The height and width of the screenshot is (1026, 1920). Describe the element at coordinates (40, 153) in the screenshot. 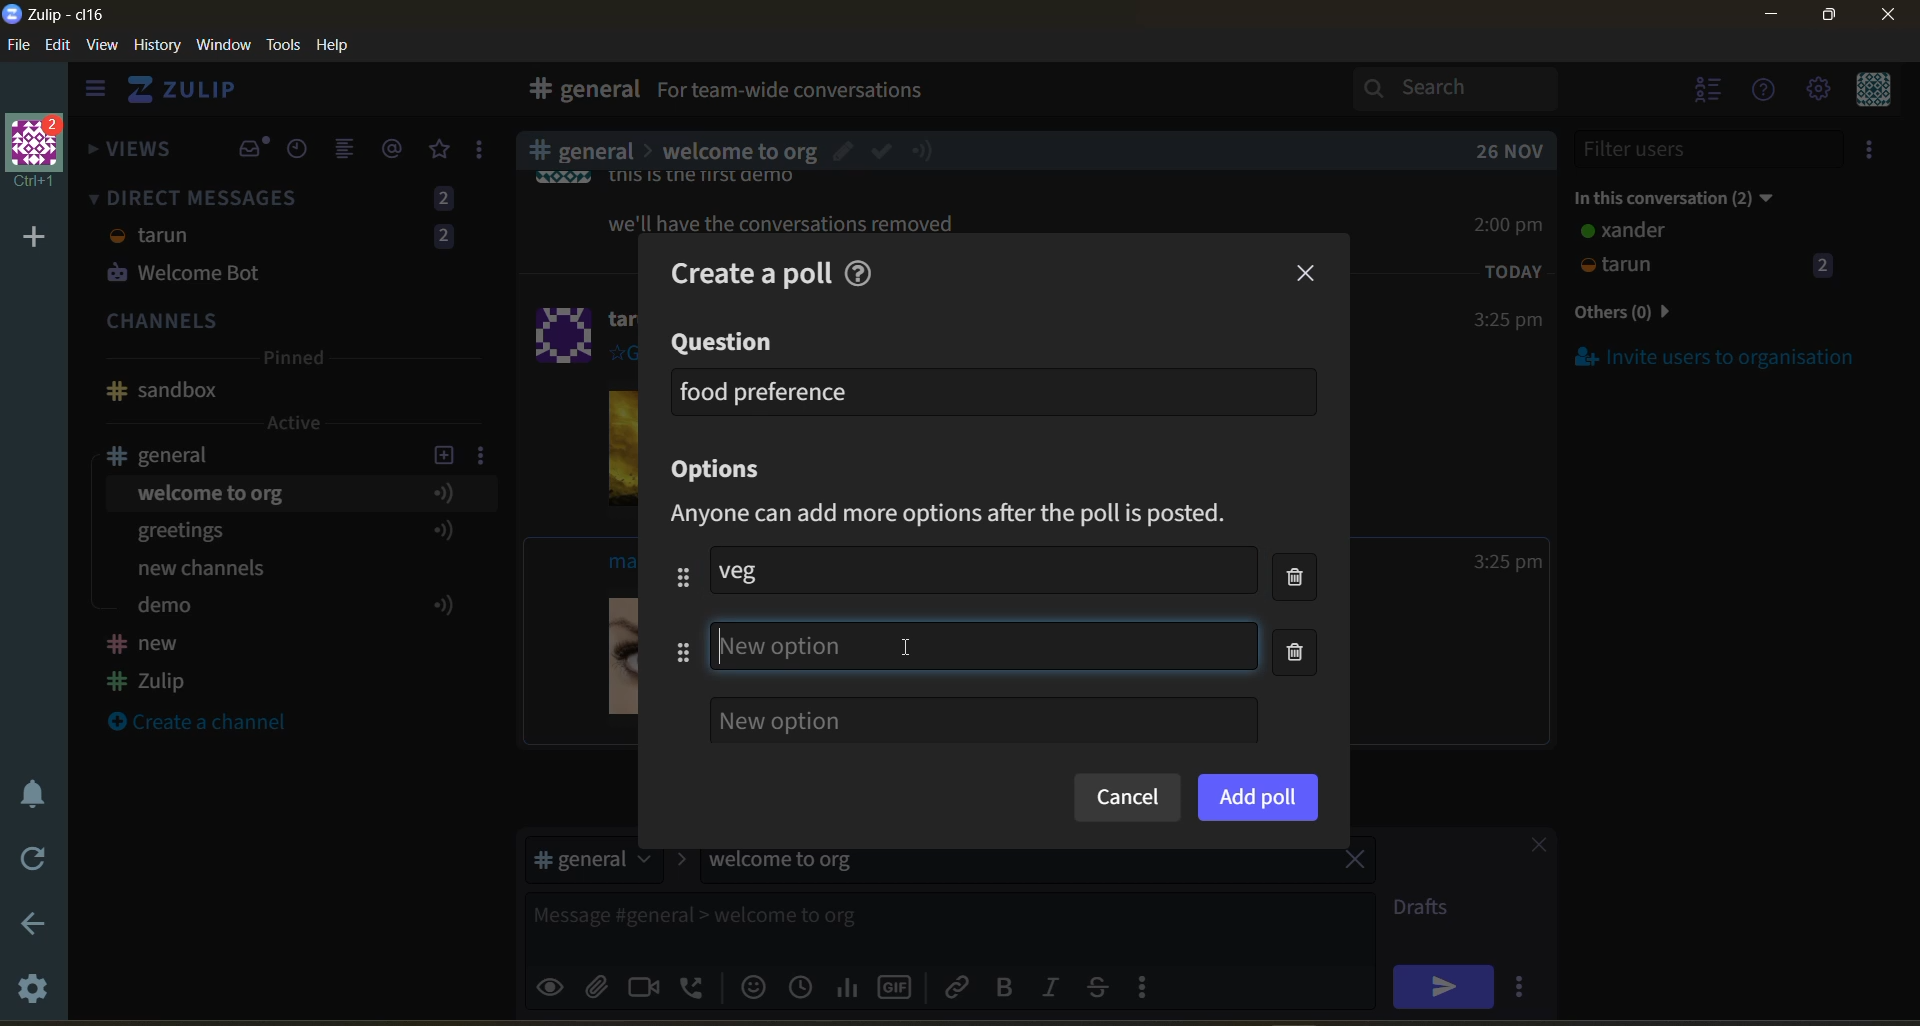

I see `organisation` at that location.